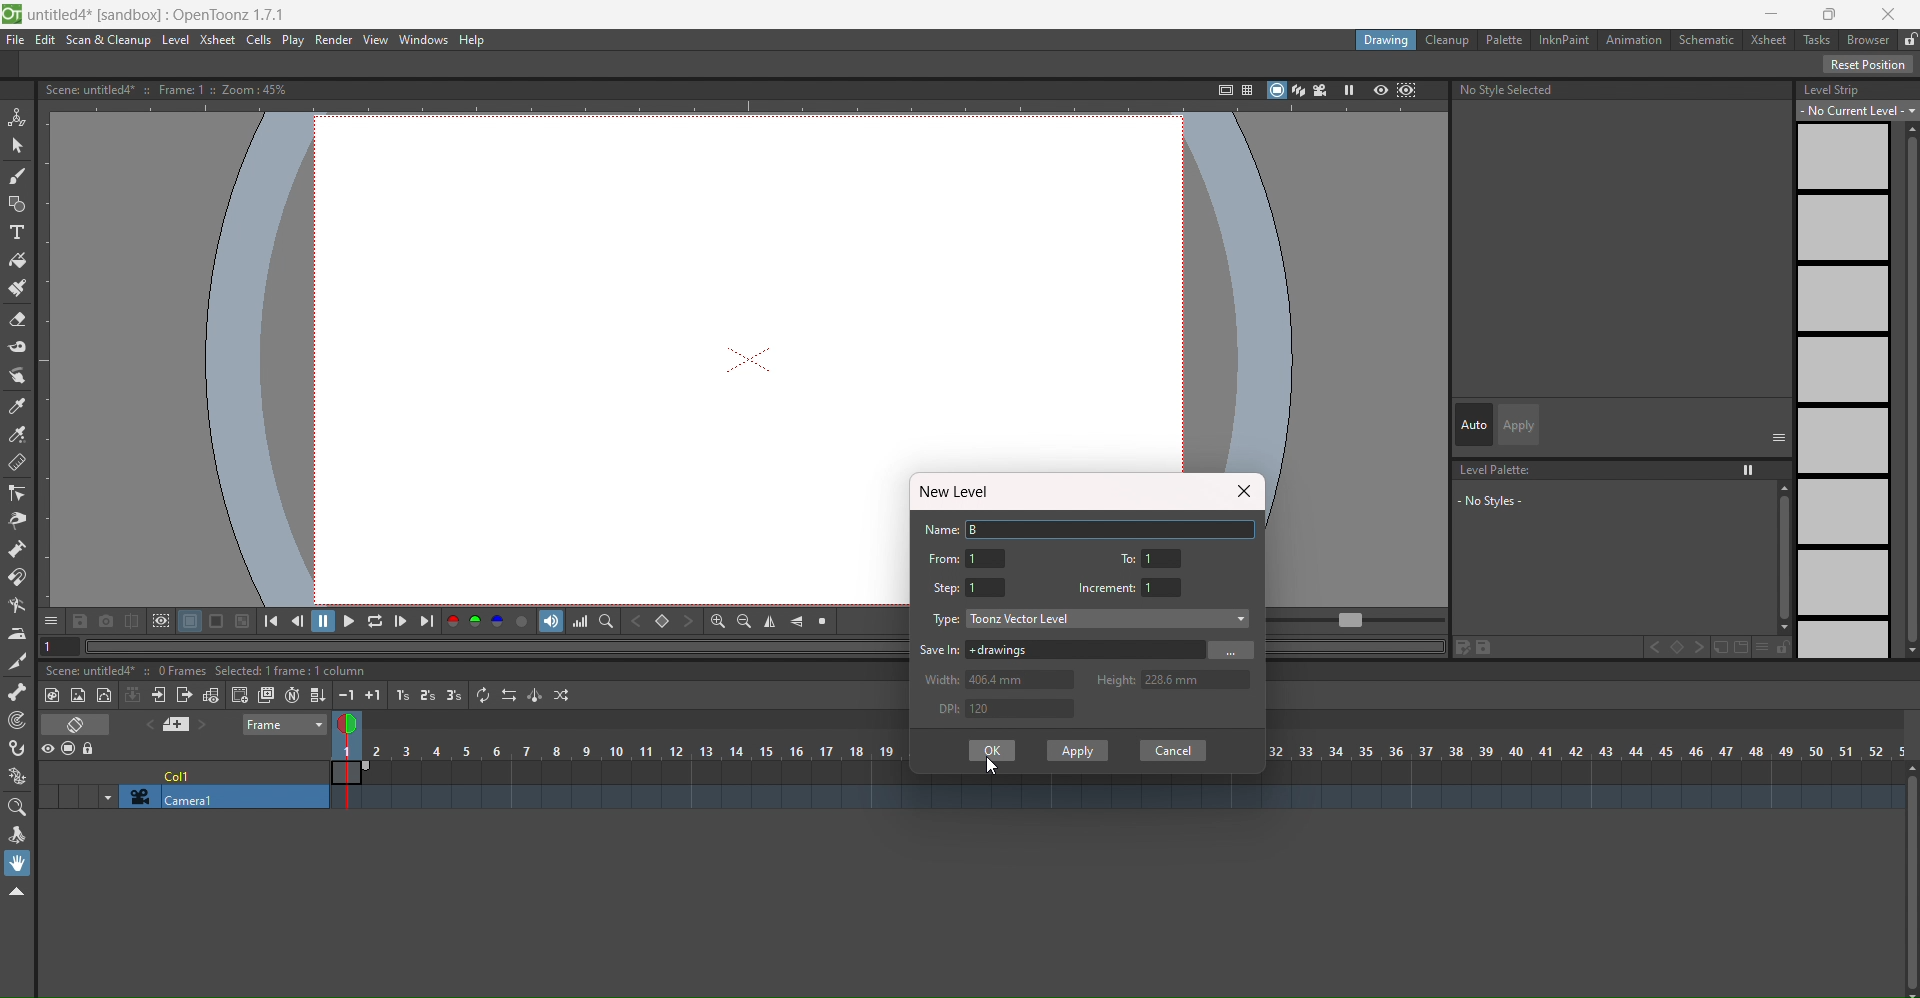  What do you see at coordinates (18, 692) in the screenshot?
I see `skeleton tool` at bounding box center [18, 692].